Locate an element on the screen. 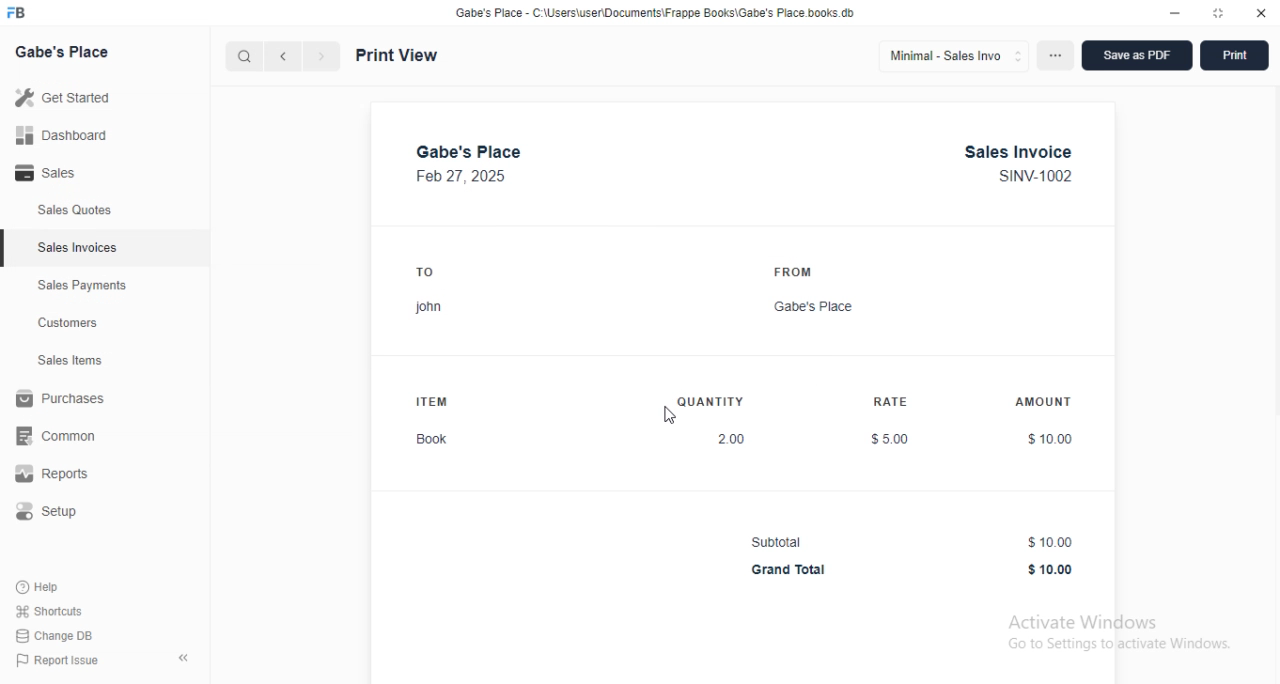  Subtotal is located at coordinates (776, 542).